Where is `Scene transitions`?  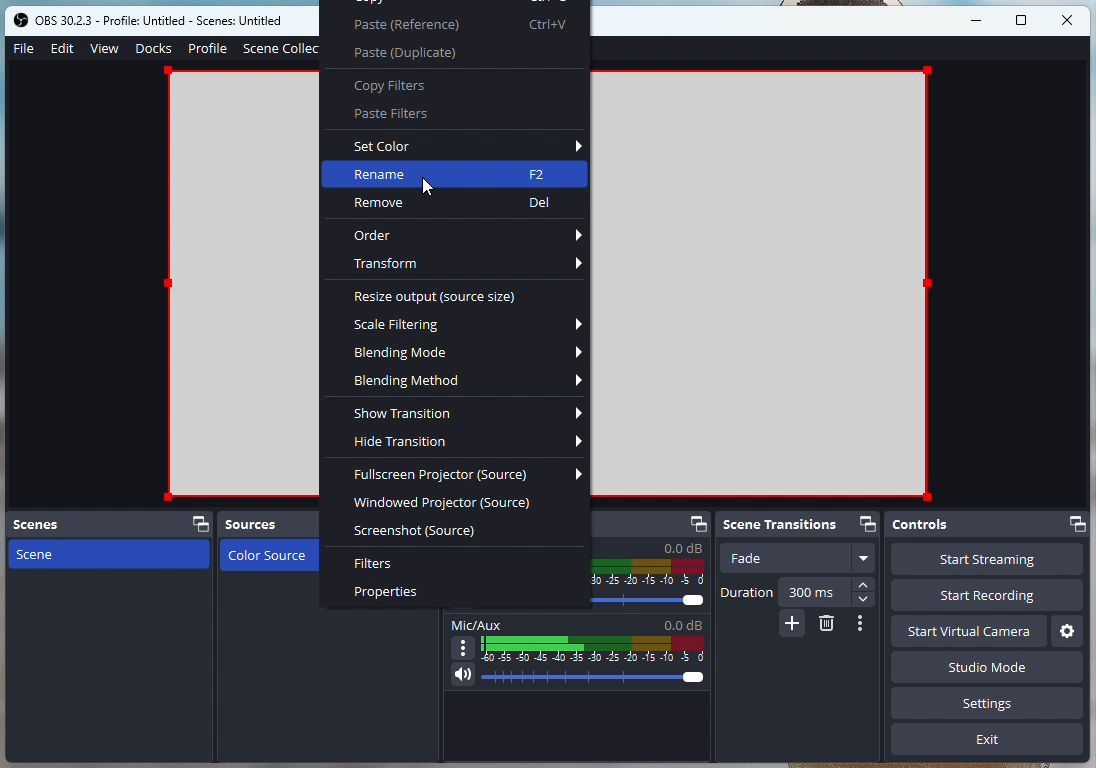 Scene transitions is located at coordinates (802, 524).